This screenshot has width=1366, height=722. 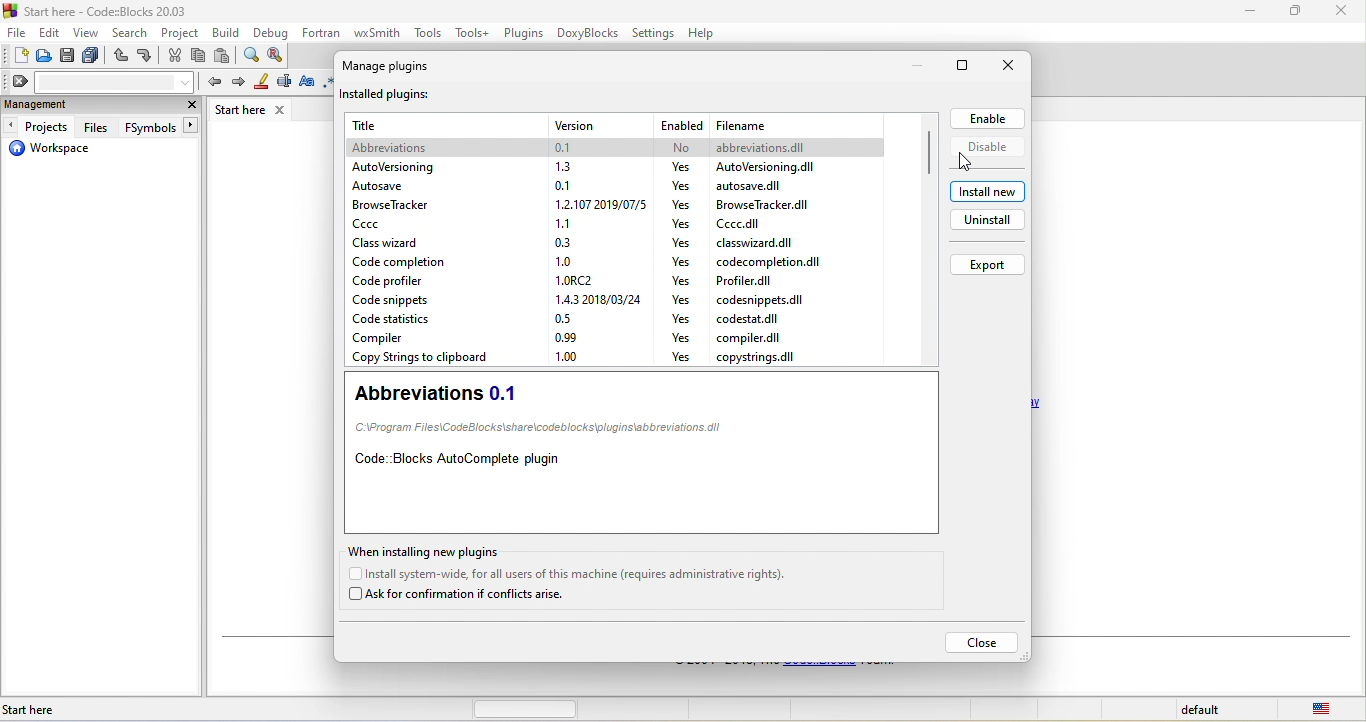 I want to click on ask for confirmation if conflicts arise, so click(x=461, y=596).